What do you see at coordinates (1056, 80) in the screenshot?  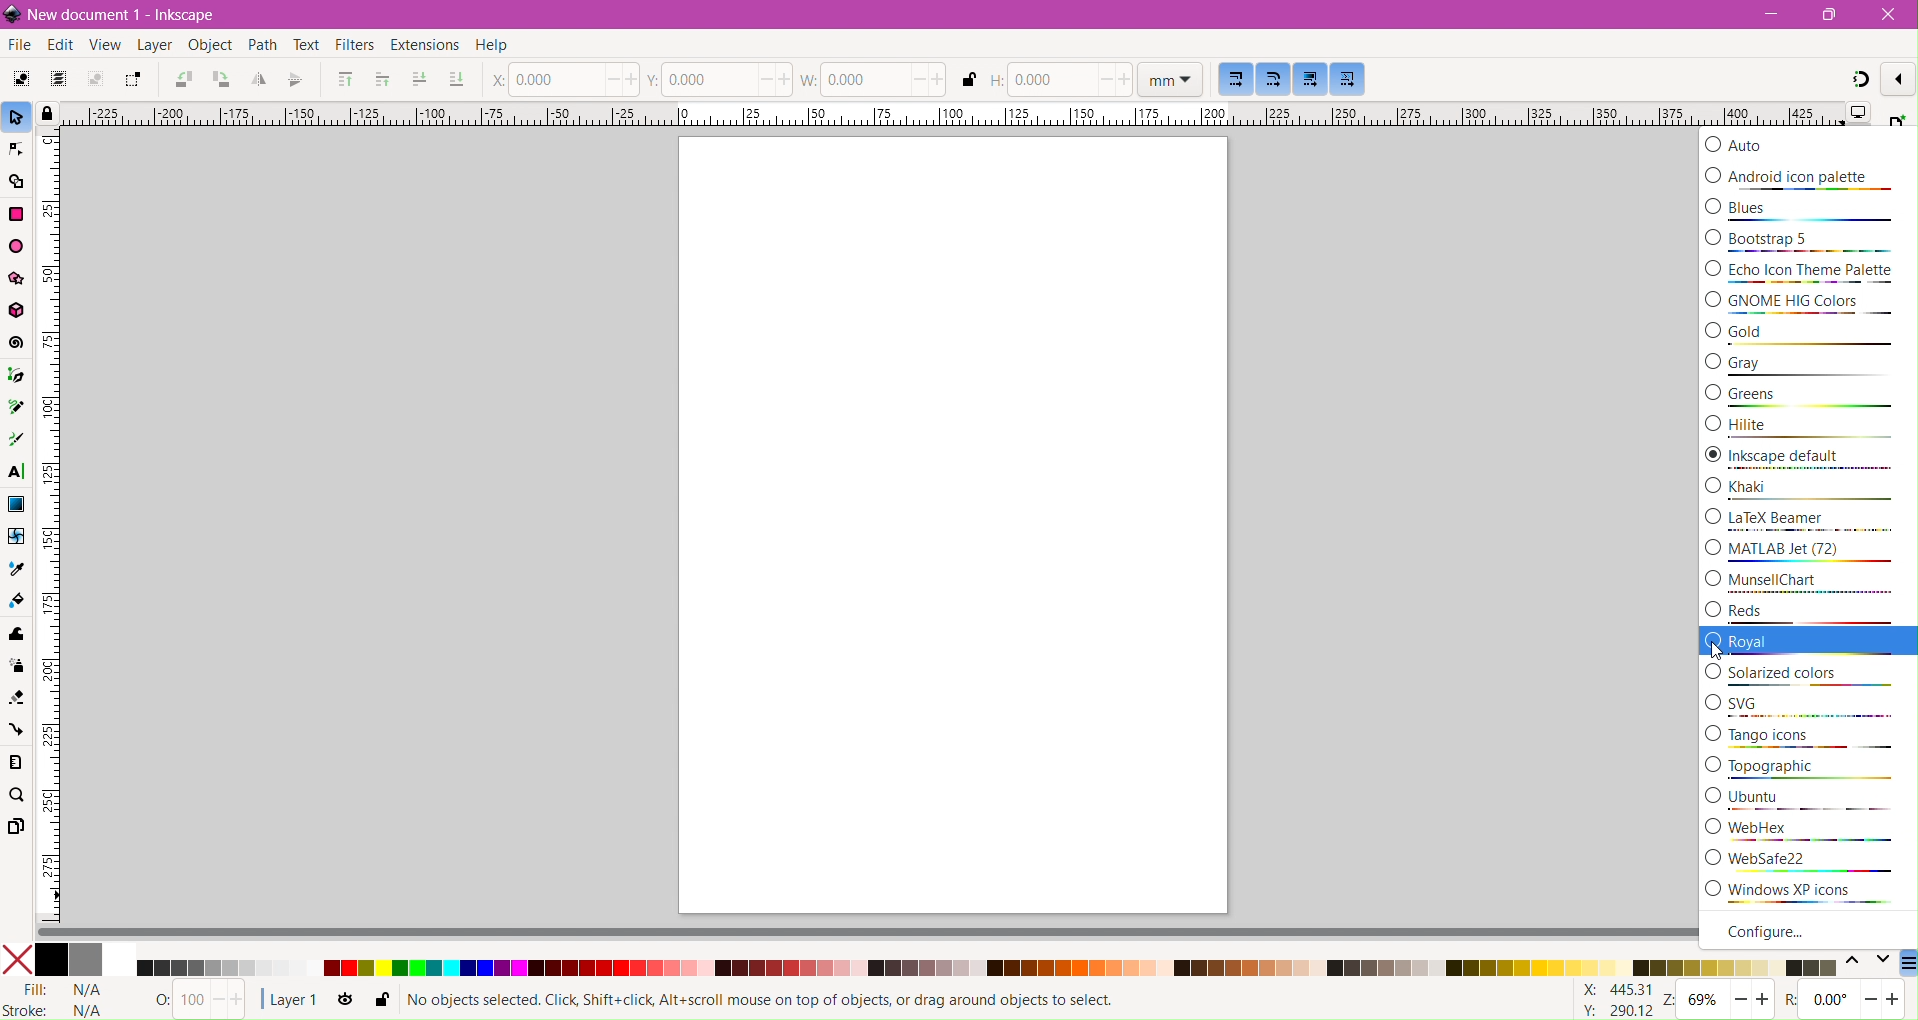 I see `Set Height of the document` at bounding box center [1056, 80].